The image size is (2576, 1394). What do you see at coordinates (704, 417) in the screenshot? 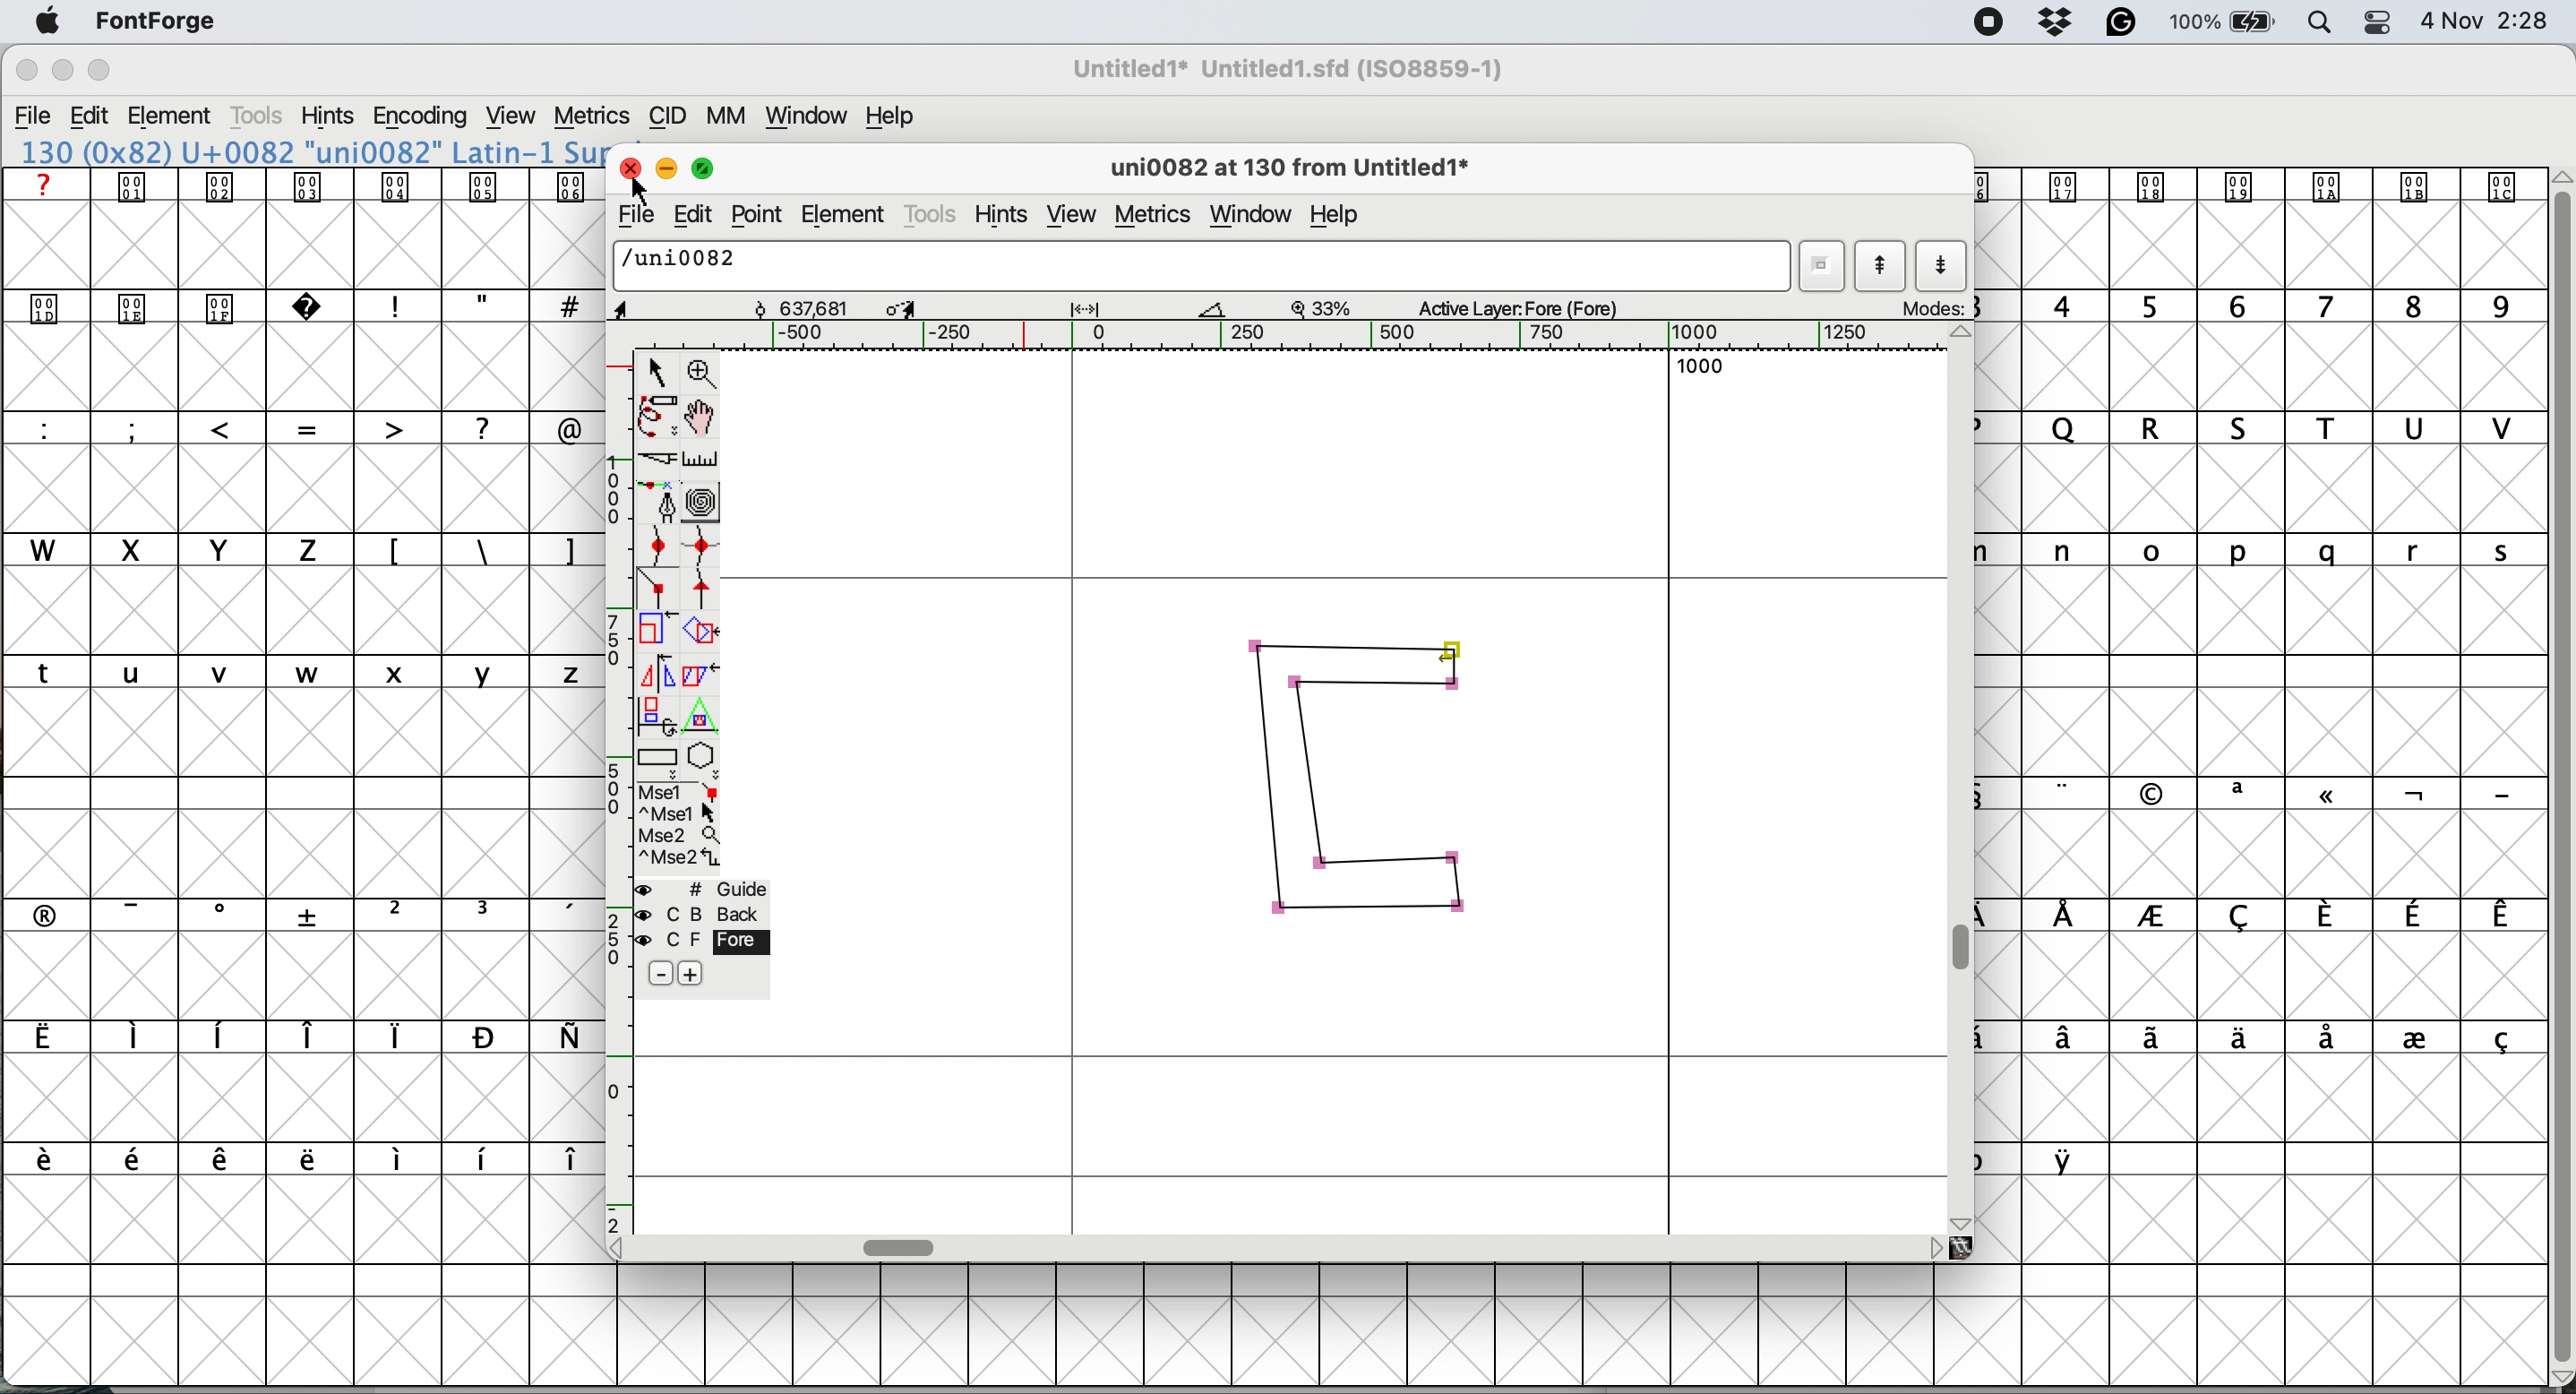
I see `scroll by hand` at bounding box center [704, 417].